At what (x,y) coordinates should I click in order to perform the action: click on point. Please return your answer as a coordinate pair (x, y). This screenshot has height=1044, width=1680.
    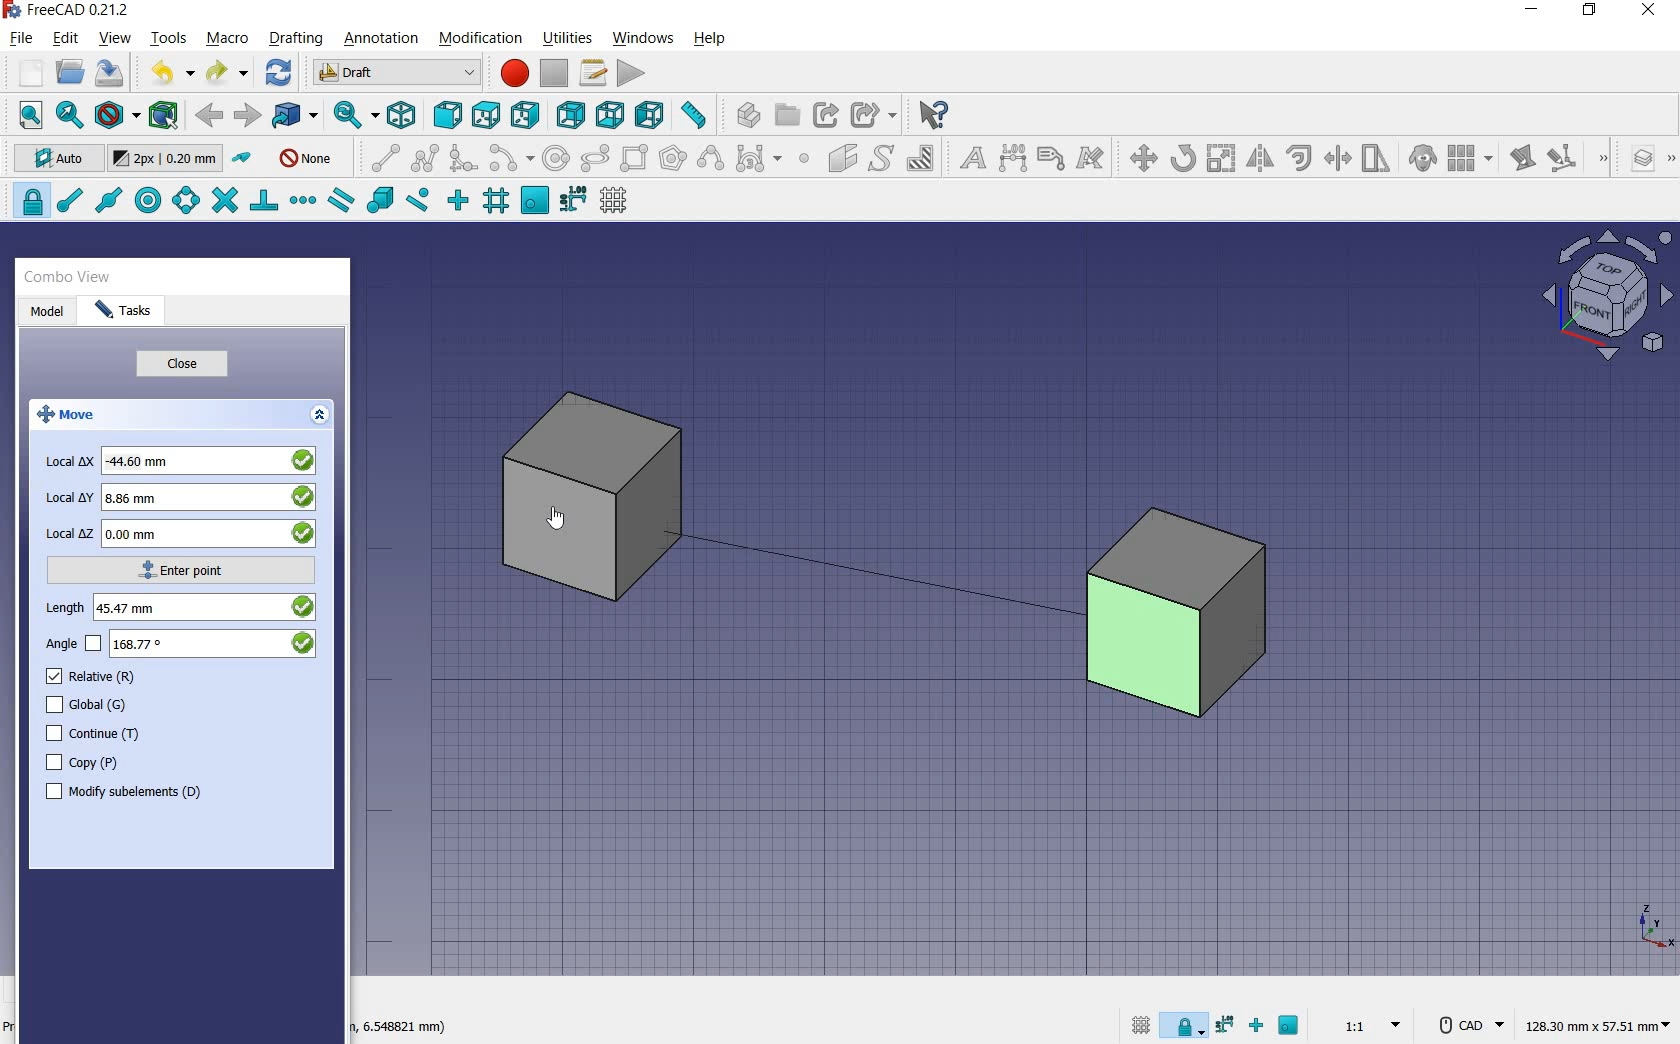
    Looking at the image, I should click on (804, 160).